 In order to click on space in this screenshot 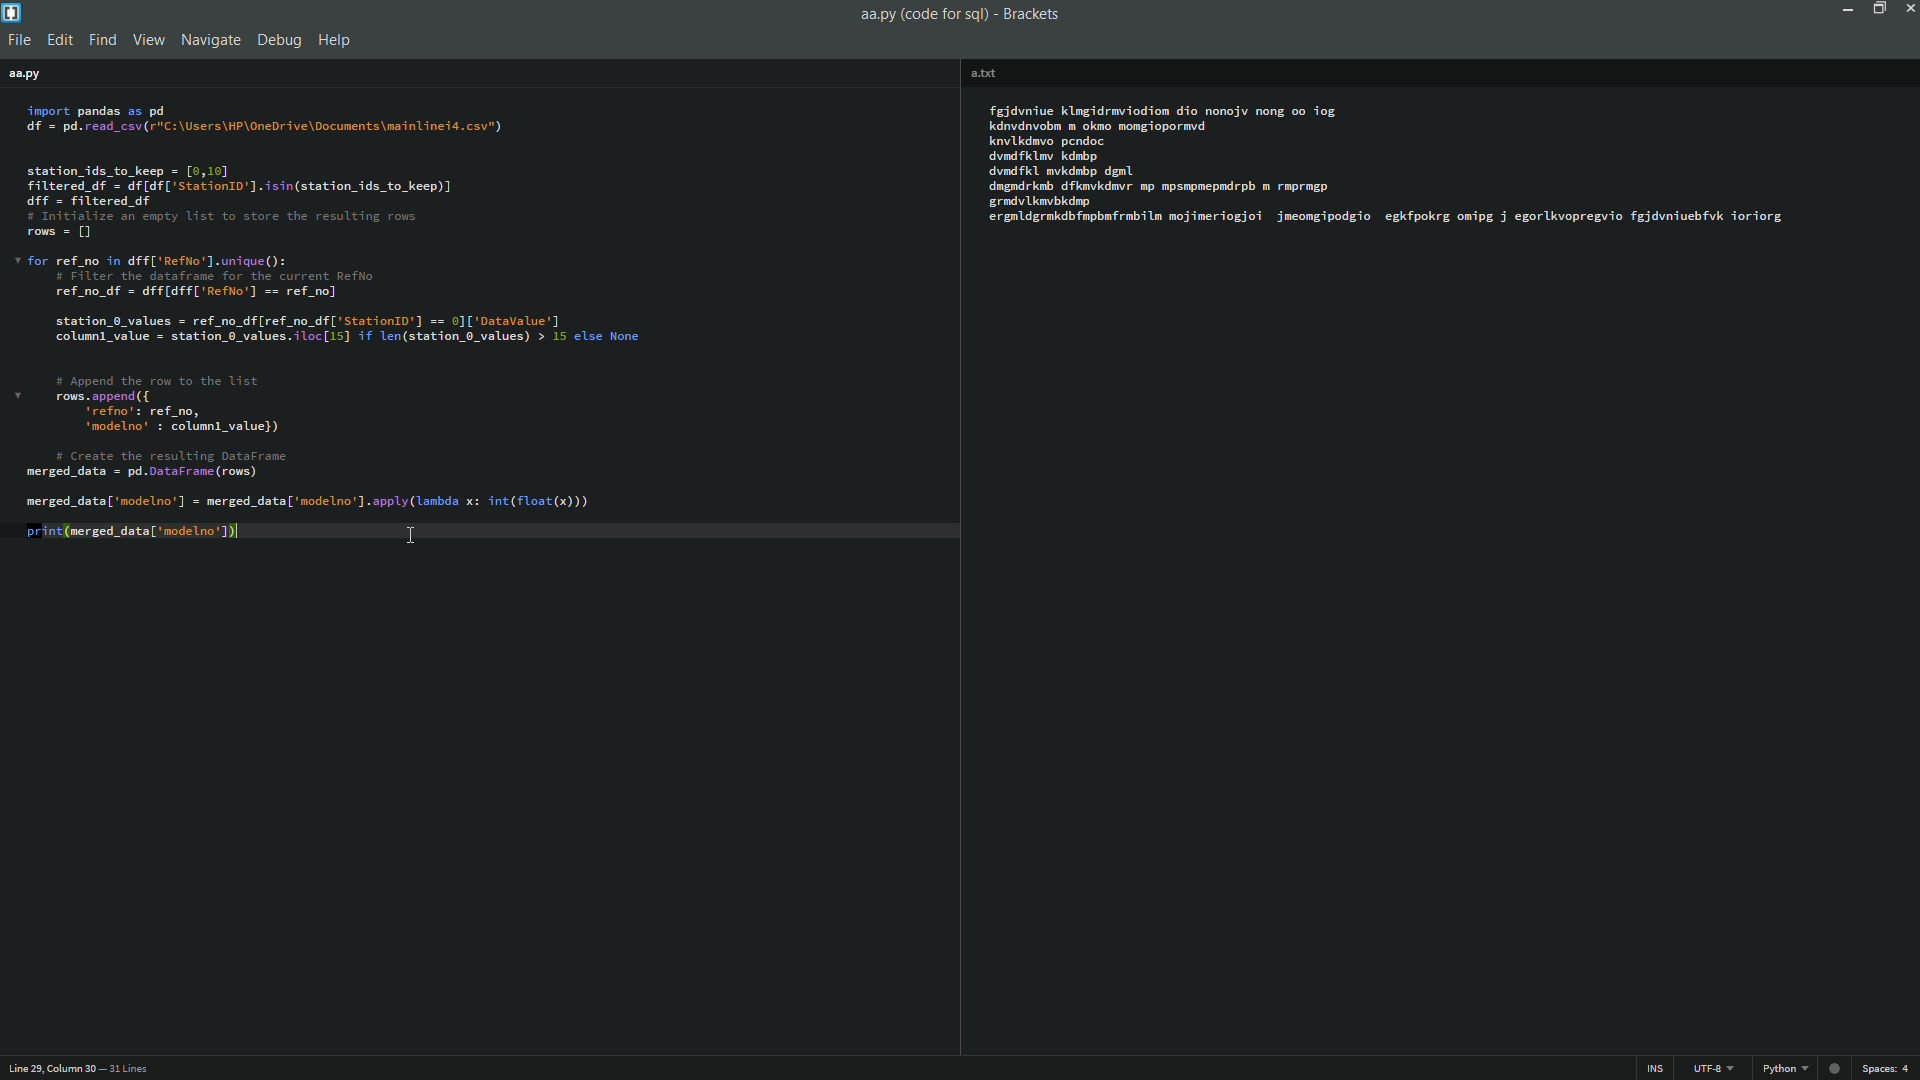, I will do `click(1888, 1066)`.